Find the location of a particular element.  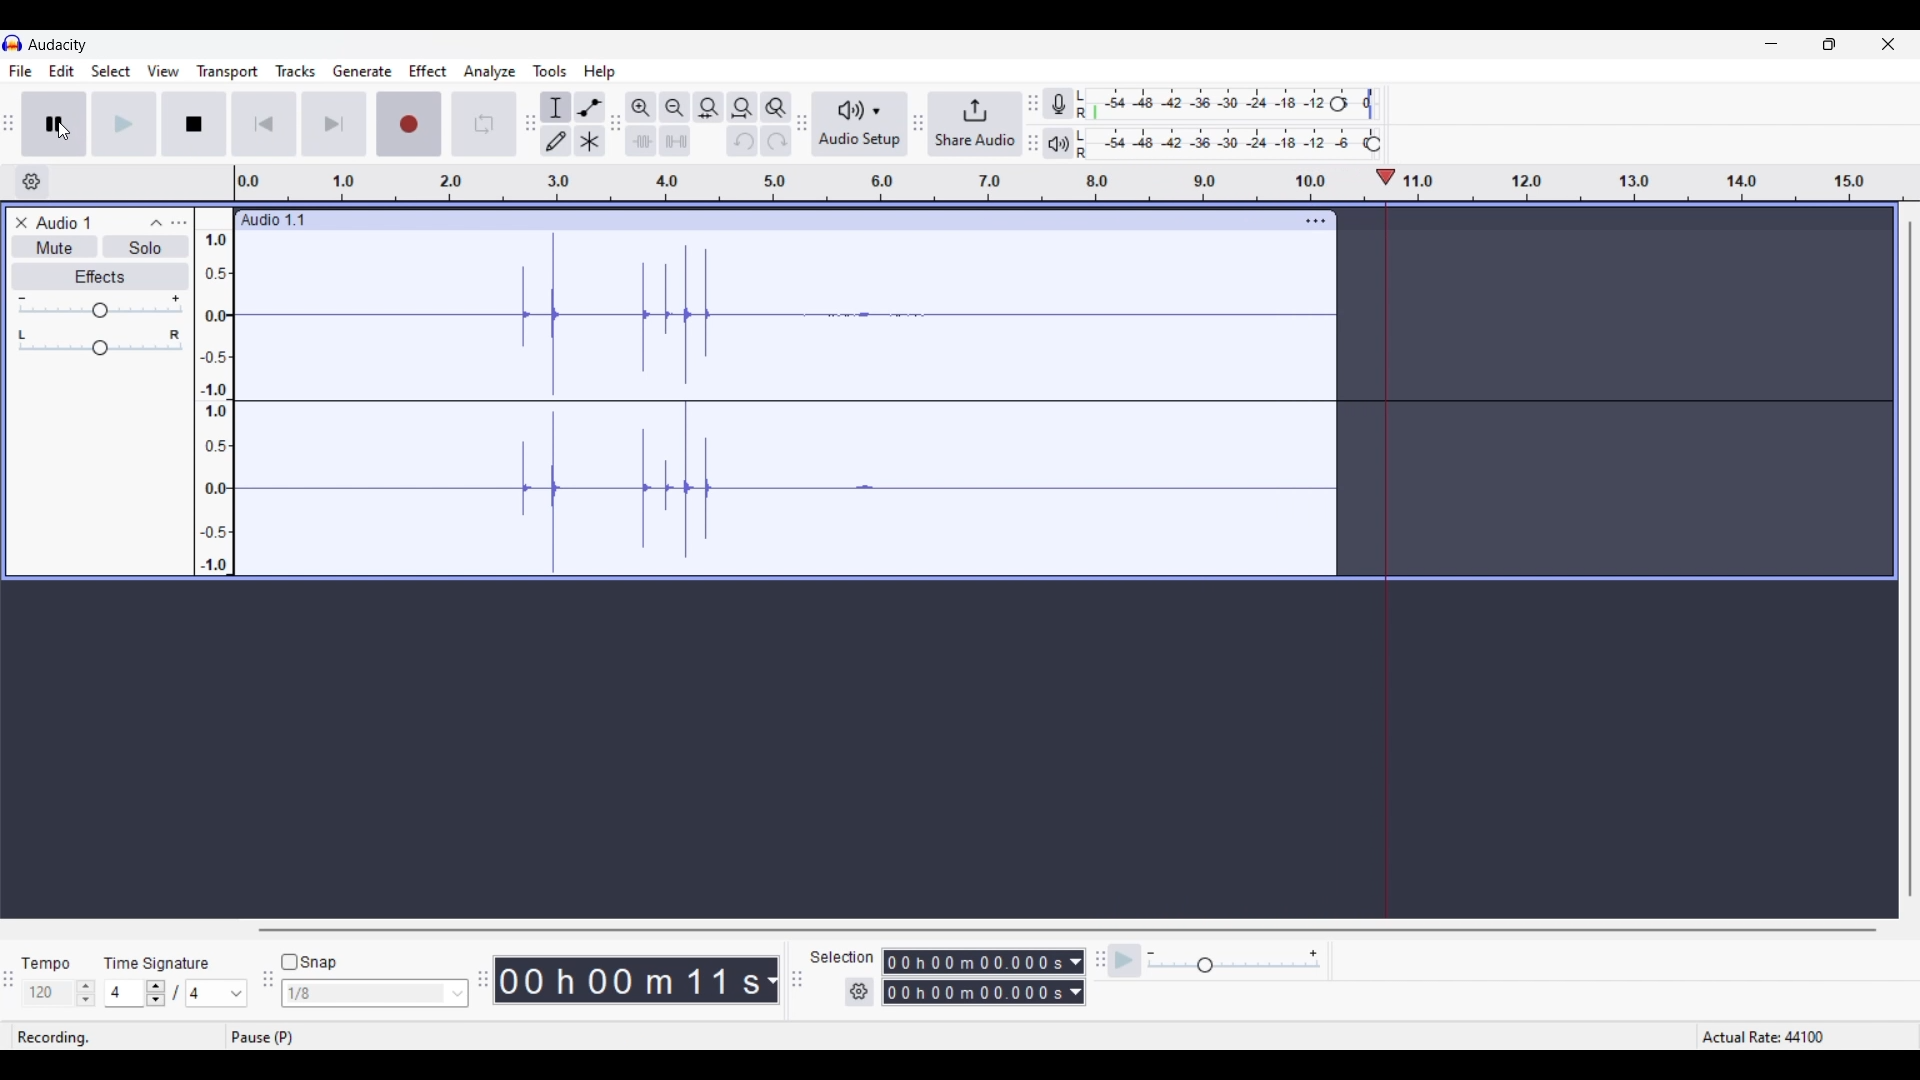

Playback meter is located at coordinates (1059, 144).